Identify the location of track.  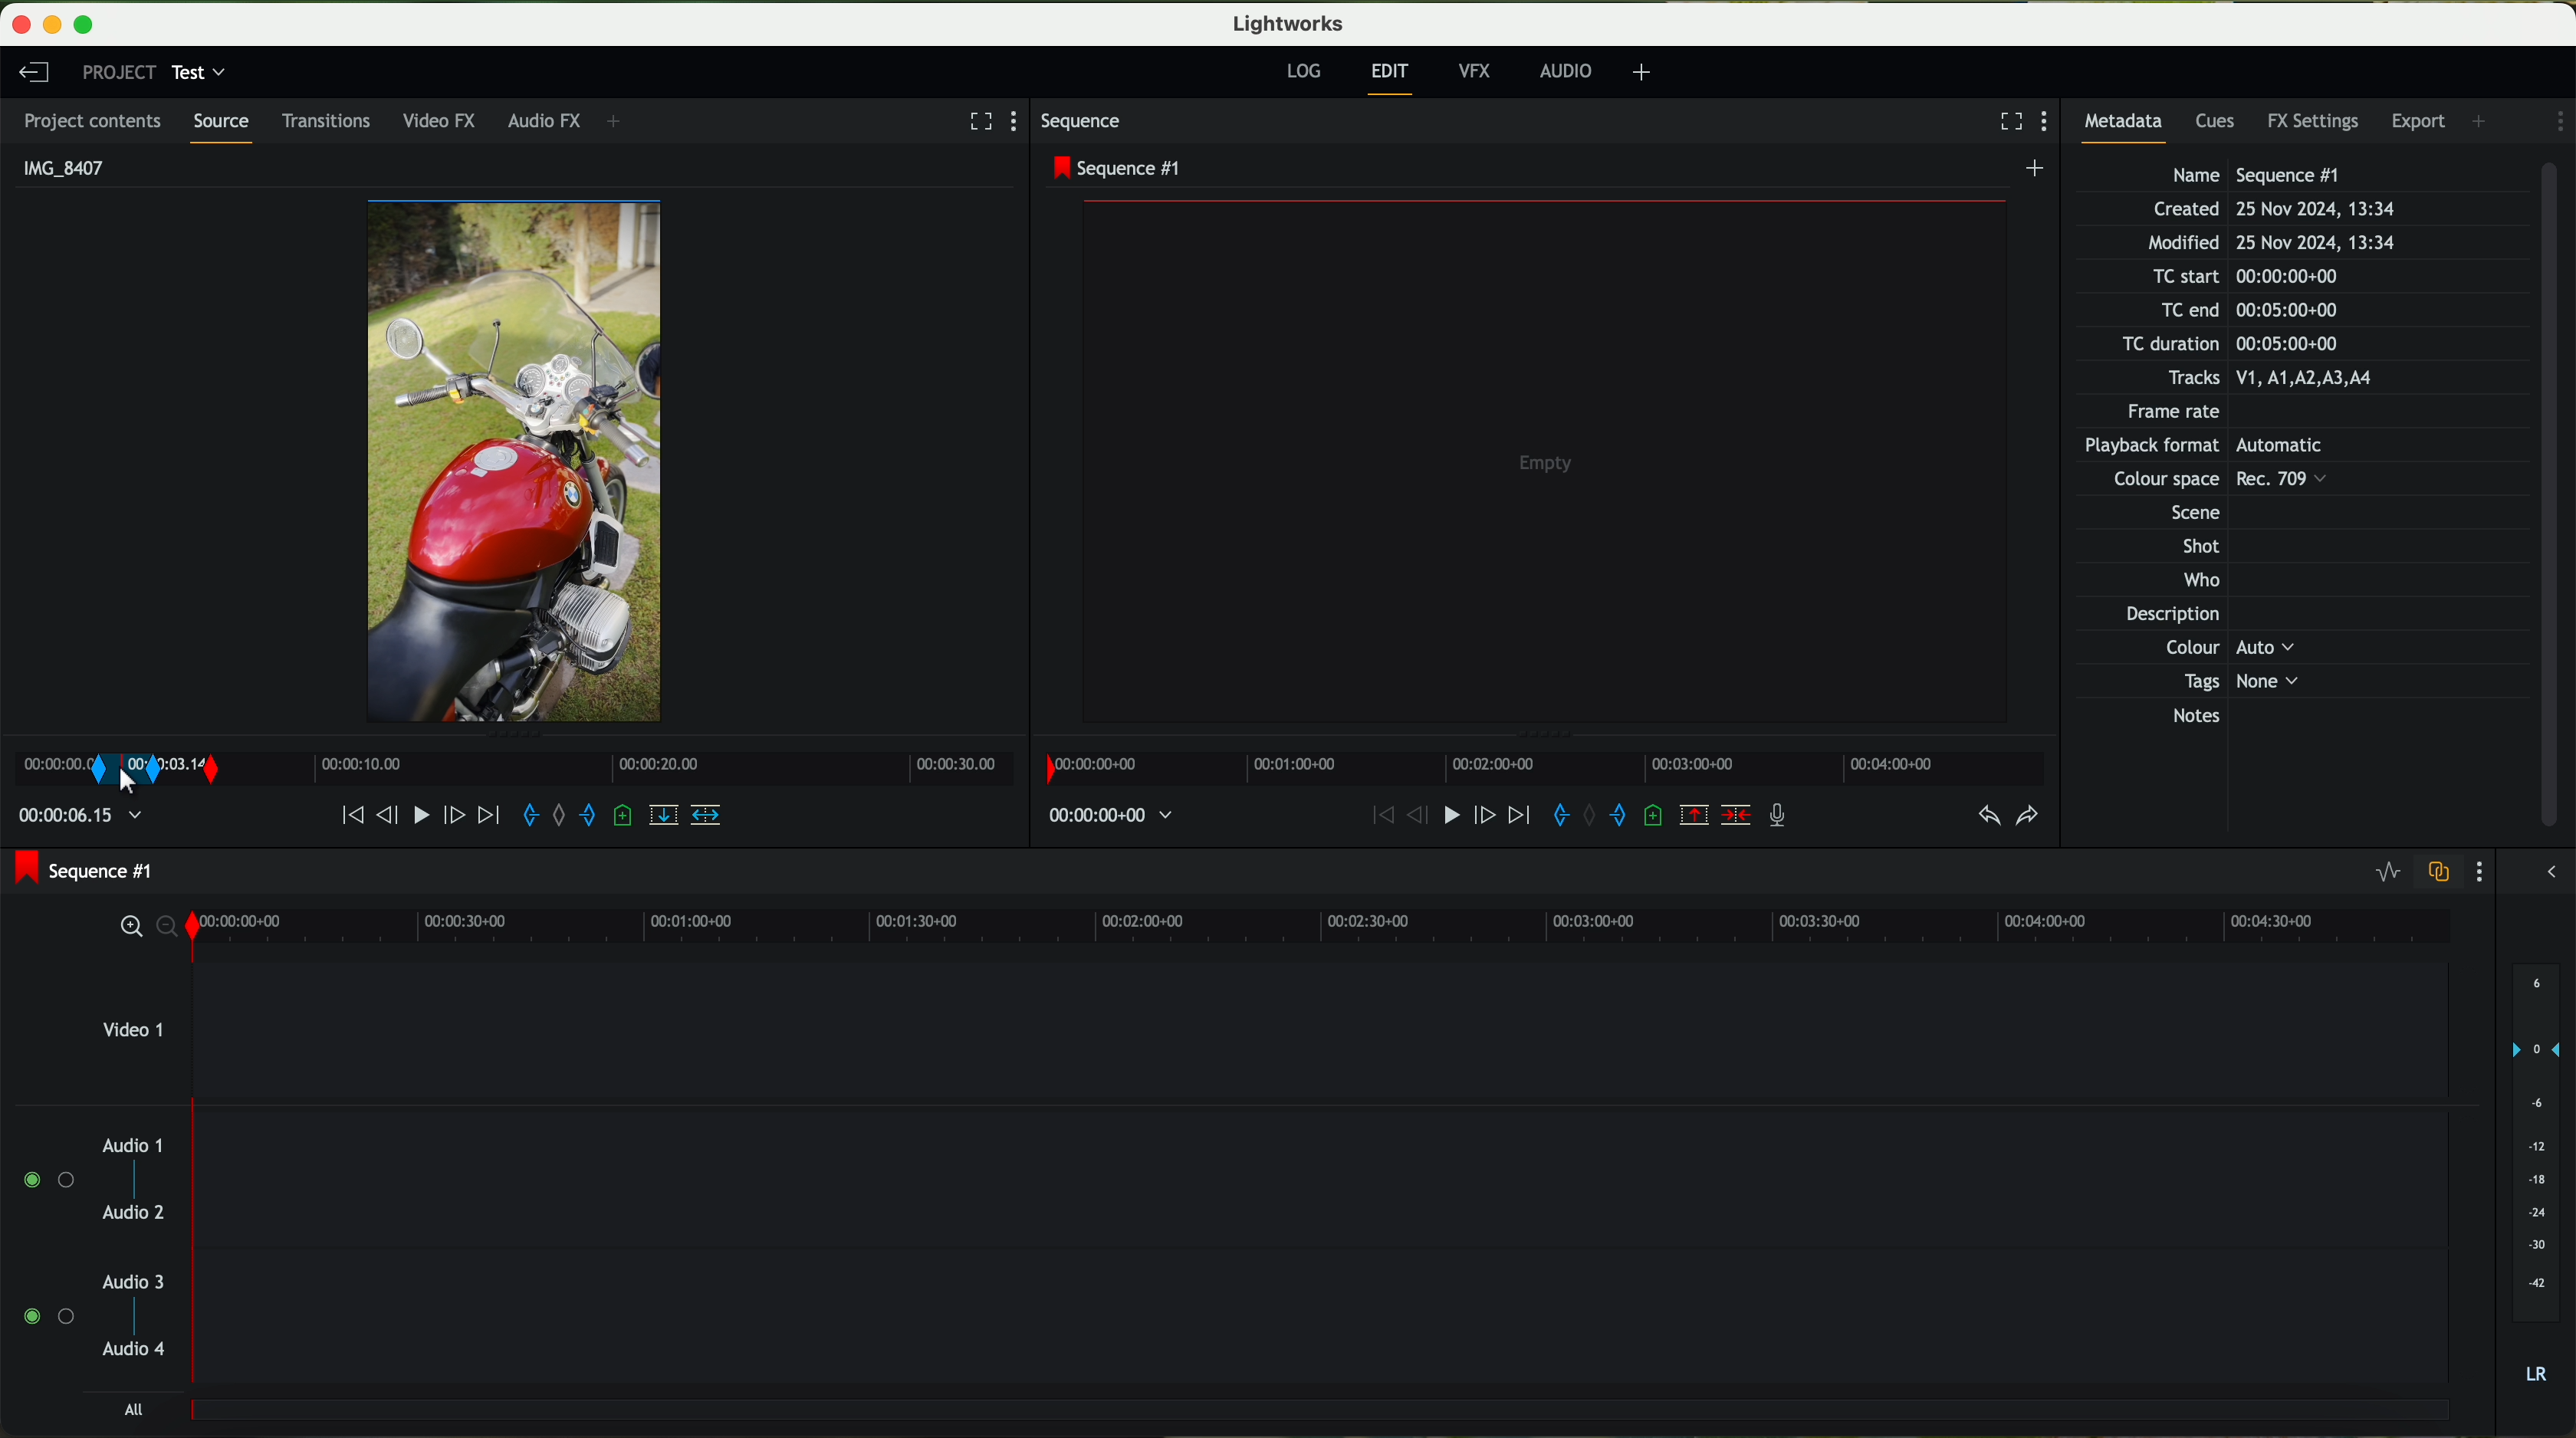
(1325, 1172).